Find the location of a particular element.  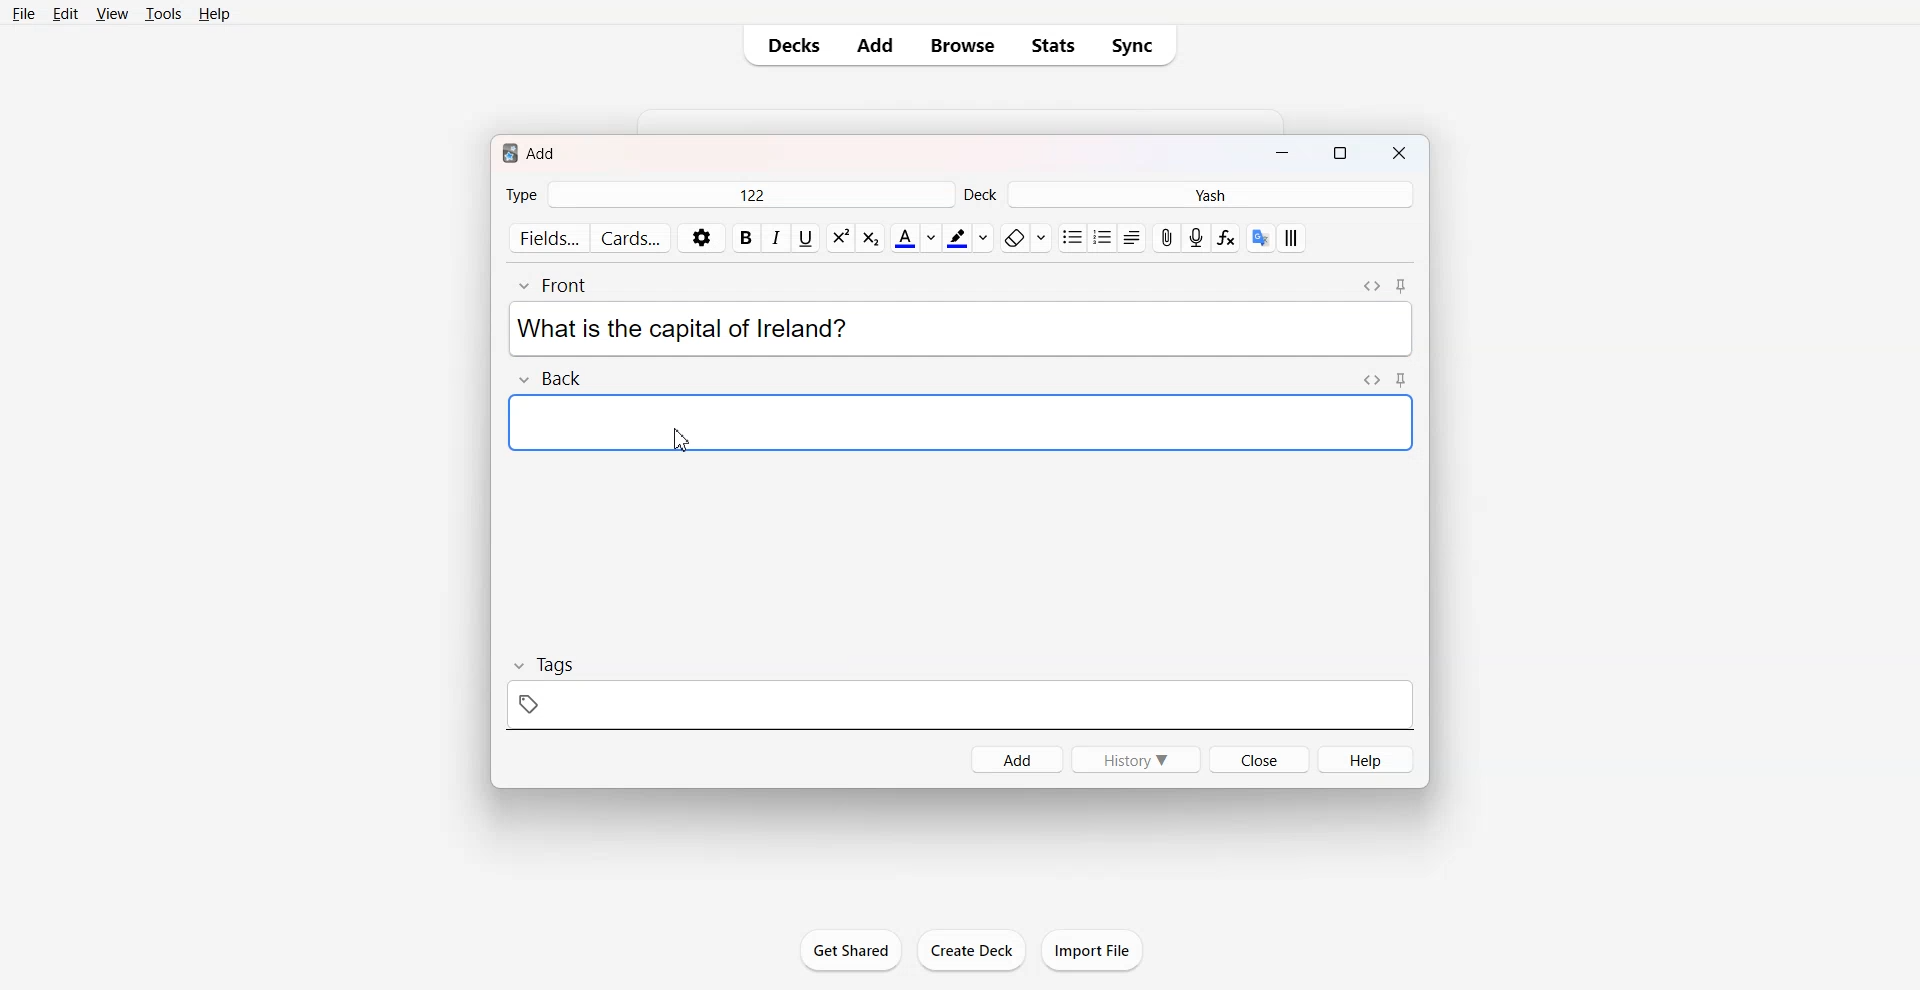

Deck is located at coordinates (1189, 195).